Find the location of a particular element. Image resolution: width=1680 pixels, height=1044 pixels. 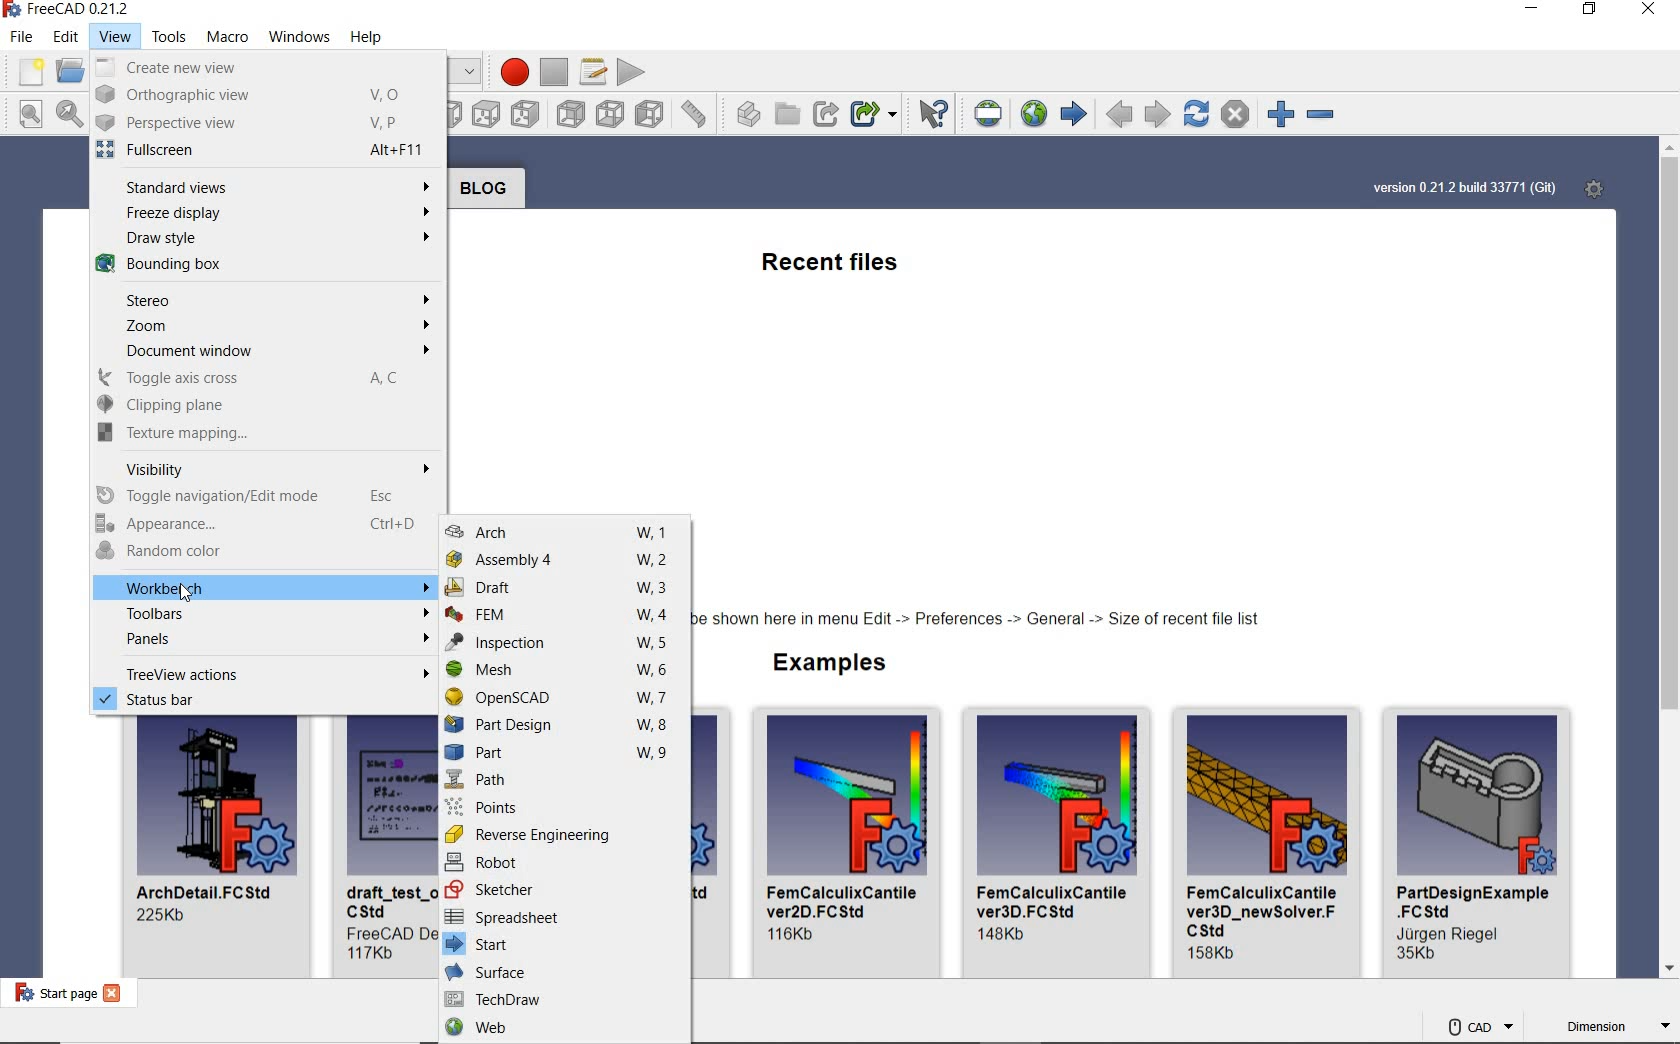

bounding box is located at coordinates (268, 267).